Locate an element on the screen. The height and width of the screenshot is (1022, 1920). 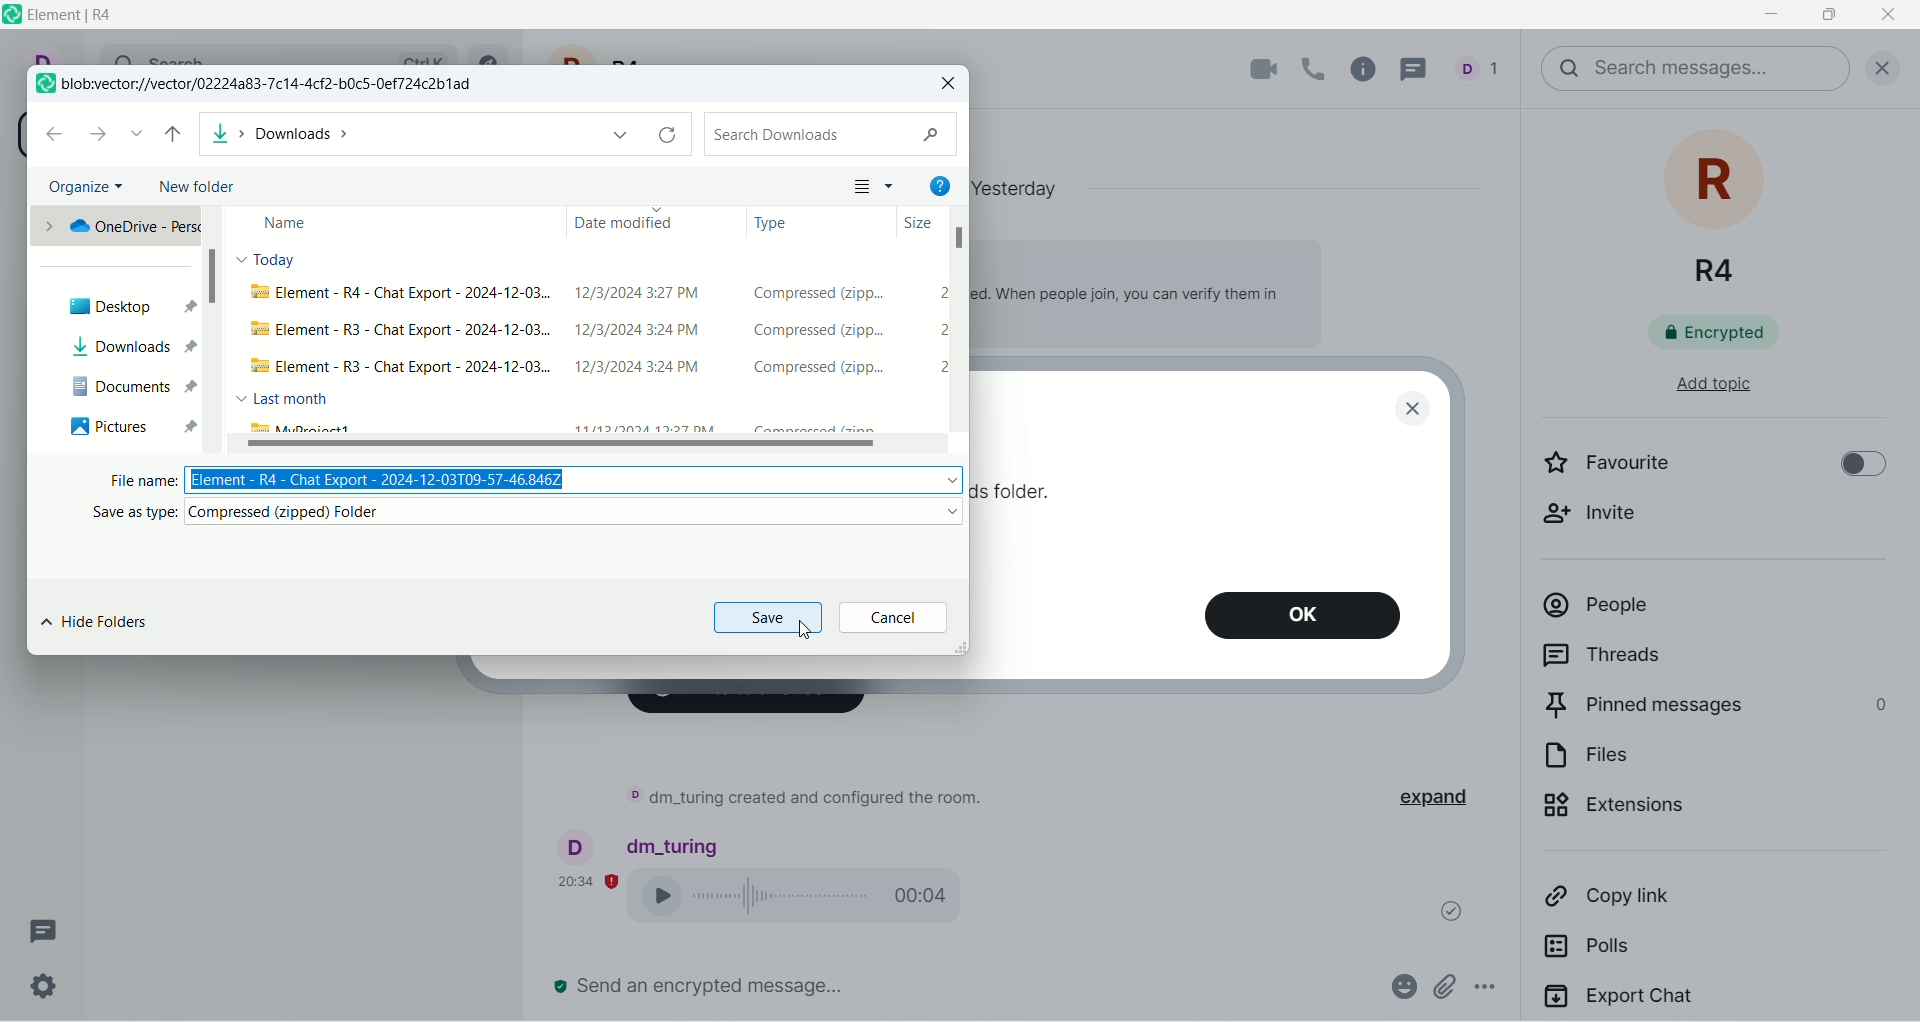
close is located at coordinates (1891, 16).